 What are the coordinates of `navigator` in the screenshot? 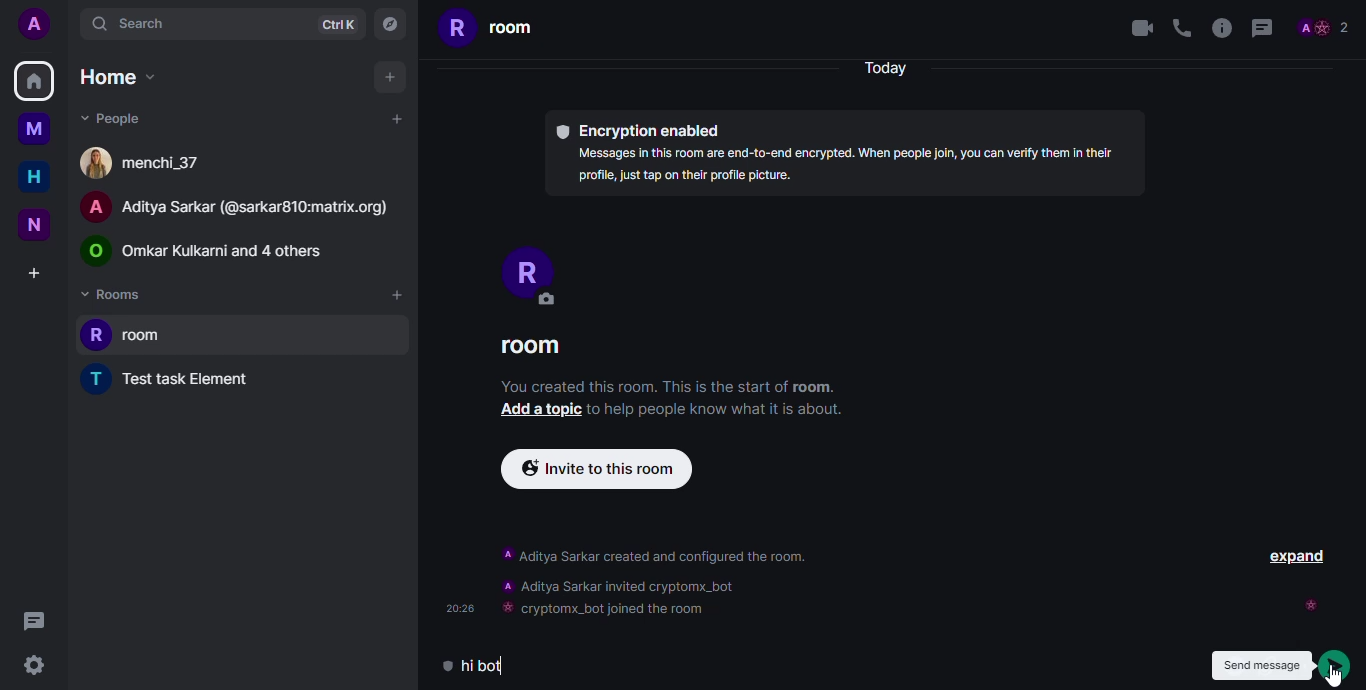 It's located at (389, 24).